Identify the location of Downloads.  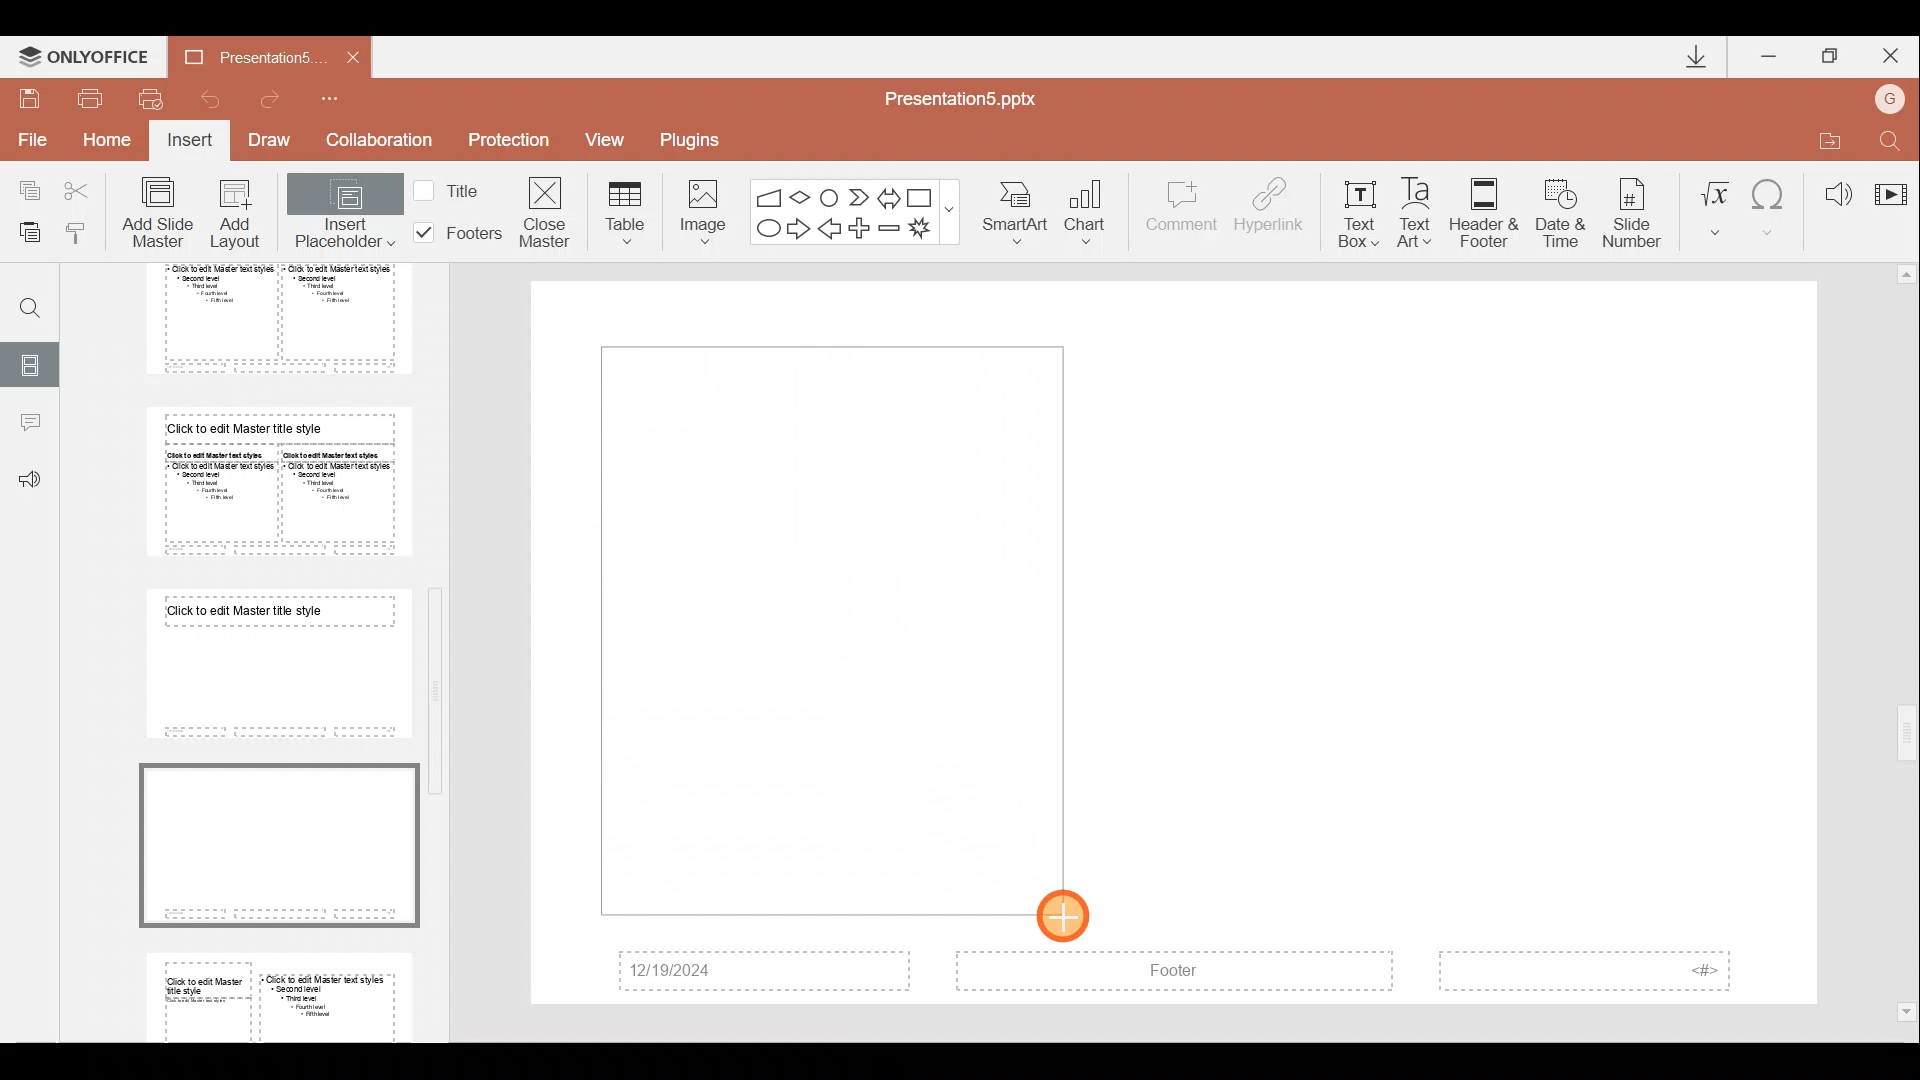
(1688, 56).